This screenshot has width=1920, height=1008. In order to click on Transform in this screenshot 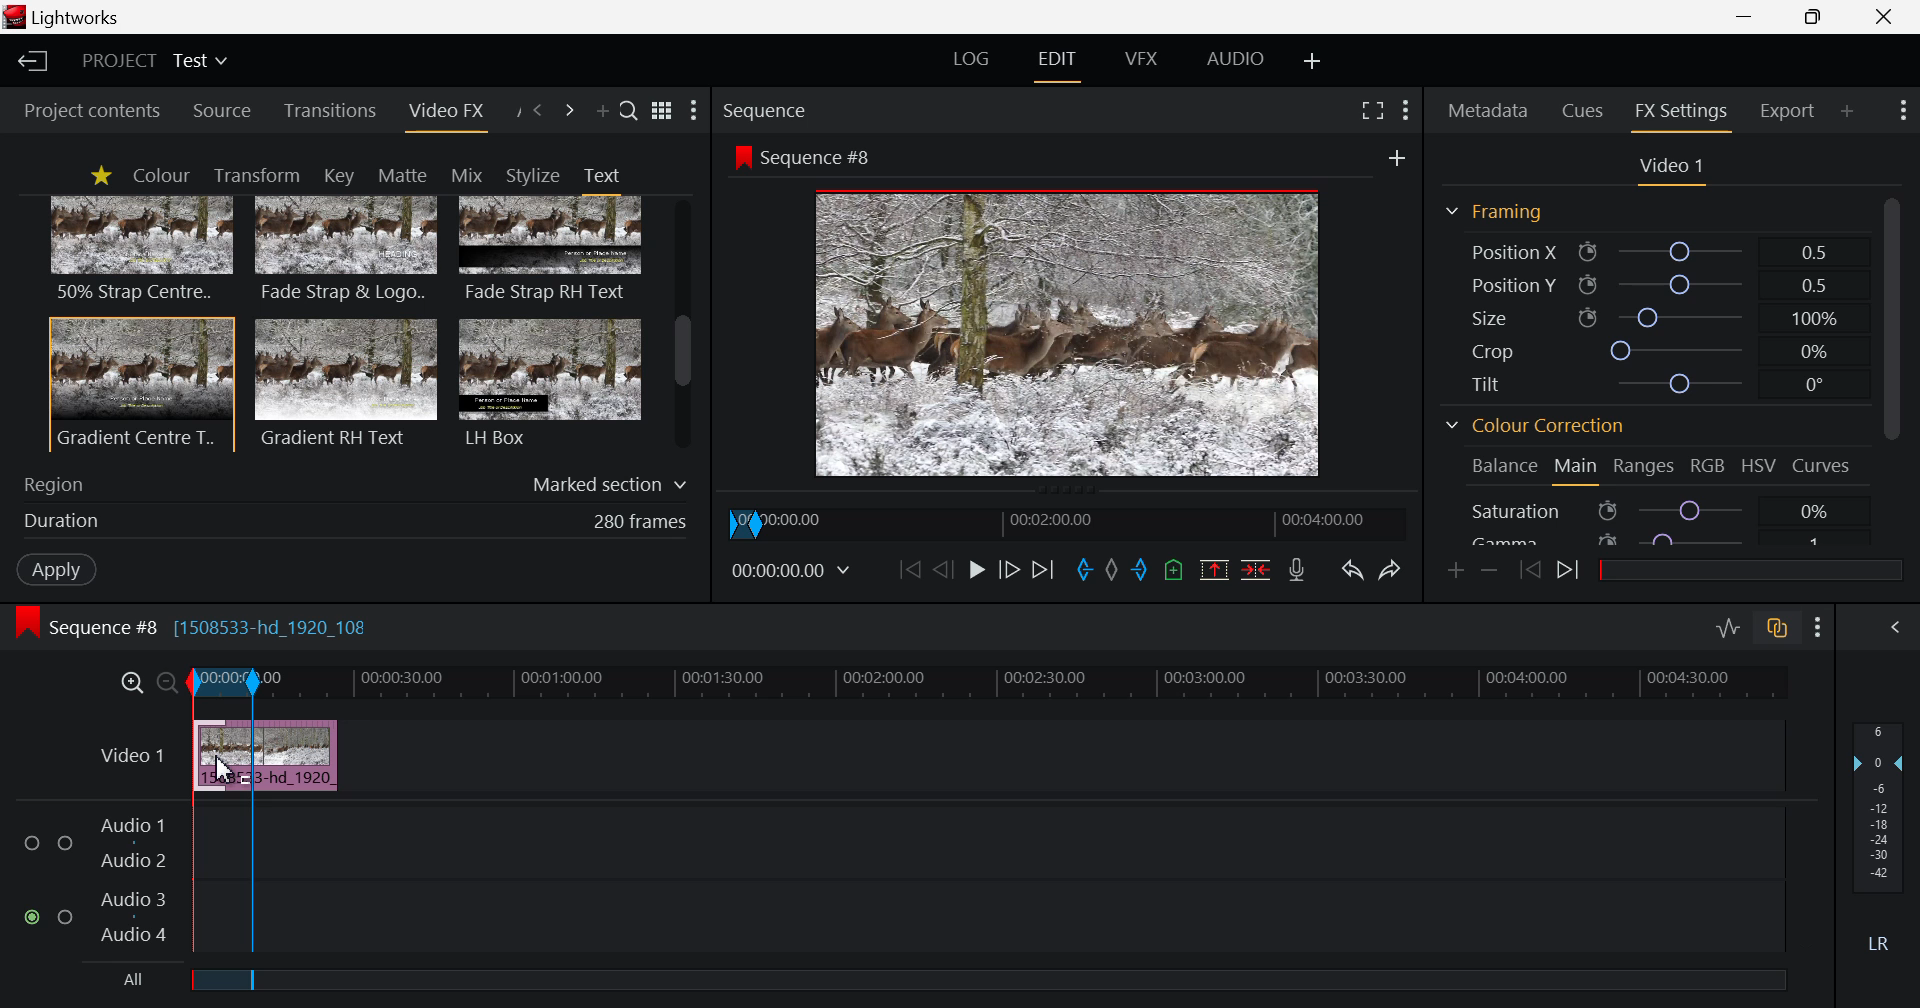, I will do `click(262, 176)`.